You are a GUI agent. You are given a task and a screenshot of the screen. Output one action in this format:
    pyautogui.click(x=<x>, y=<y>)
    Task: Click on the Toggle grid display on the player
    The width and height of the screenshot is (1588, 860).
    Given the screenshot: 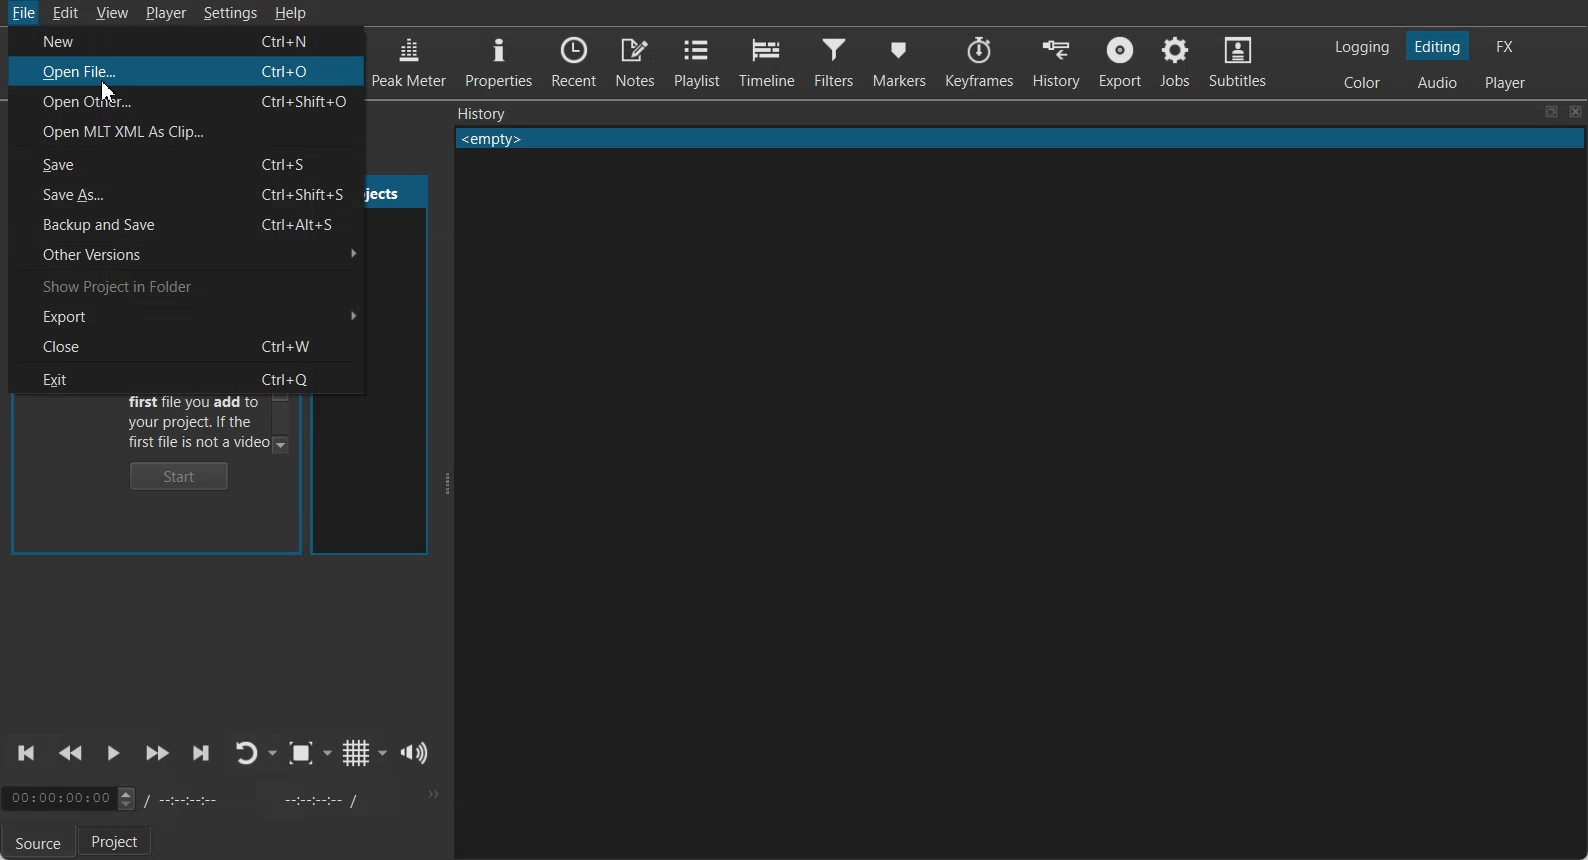 What is the action you would take?
    pyautogui.click(x=355, y=753)
    